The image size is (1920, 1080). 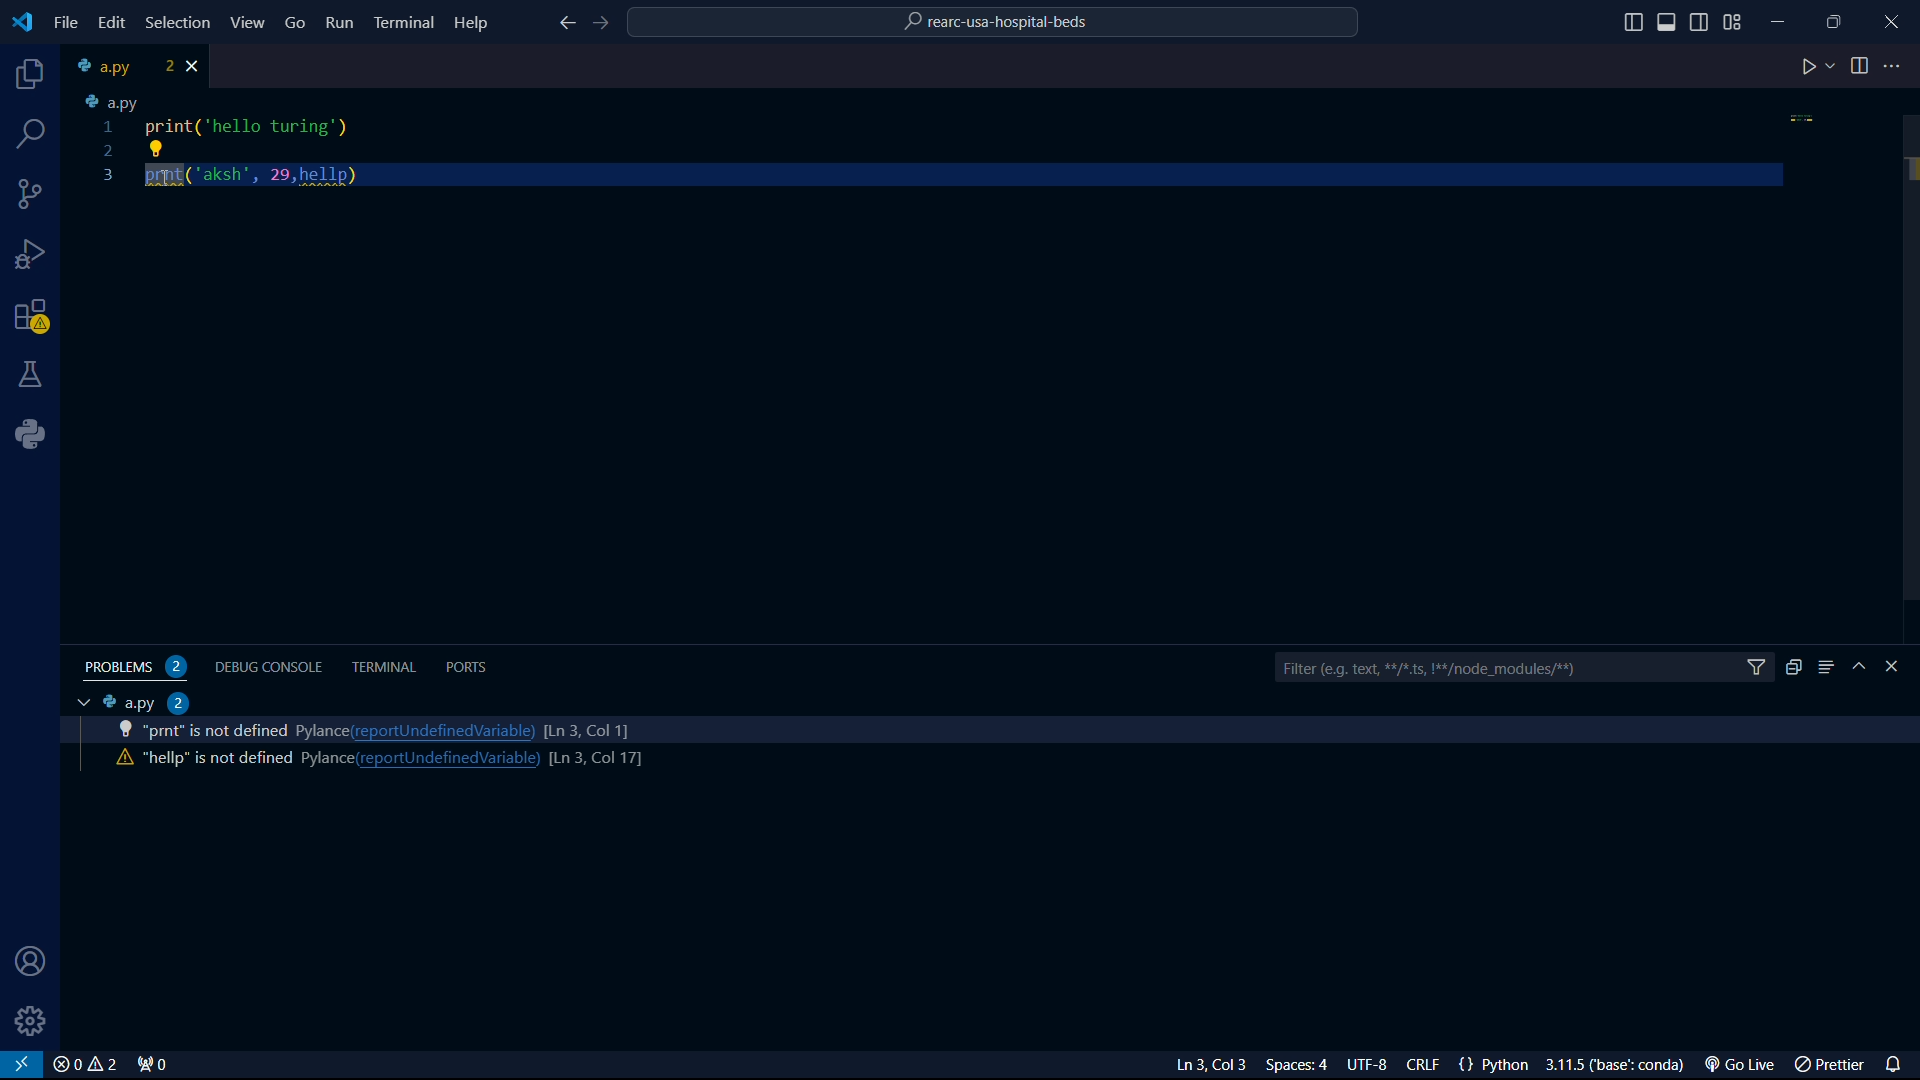 What do you see at coordinates (140, 667) in the screenshot?
I see `problems 2` at bounding box center [140, 667].